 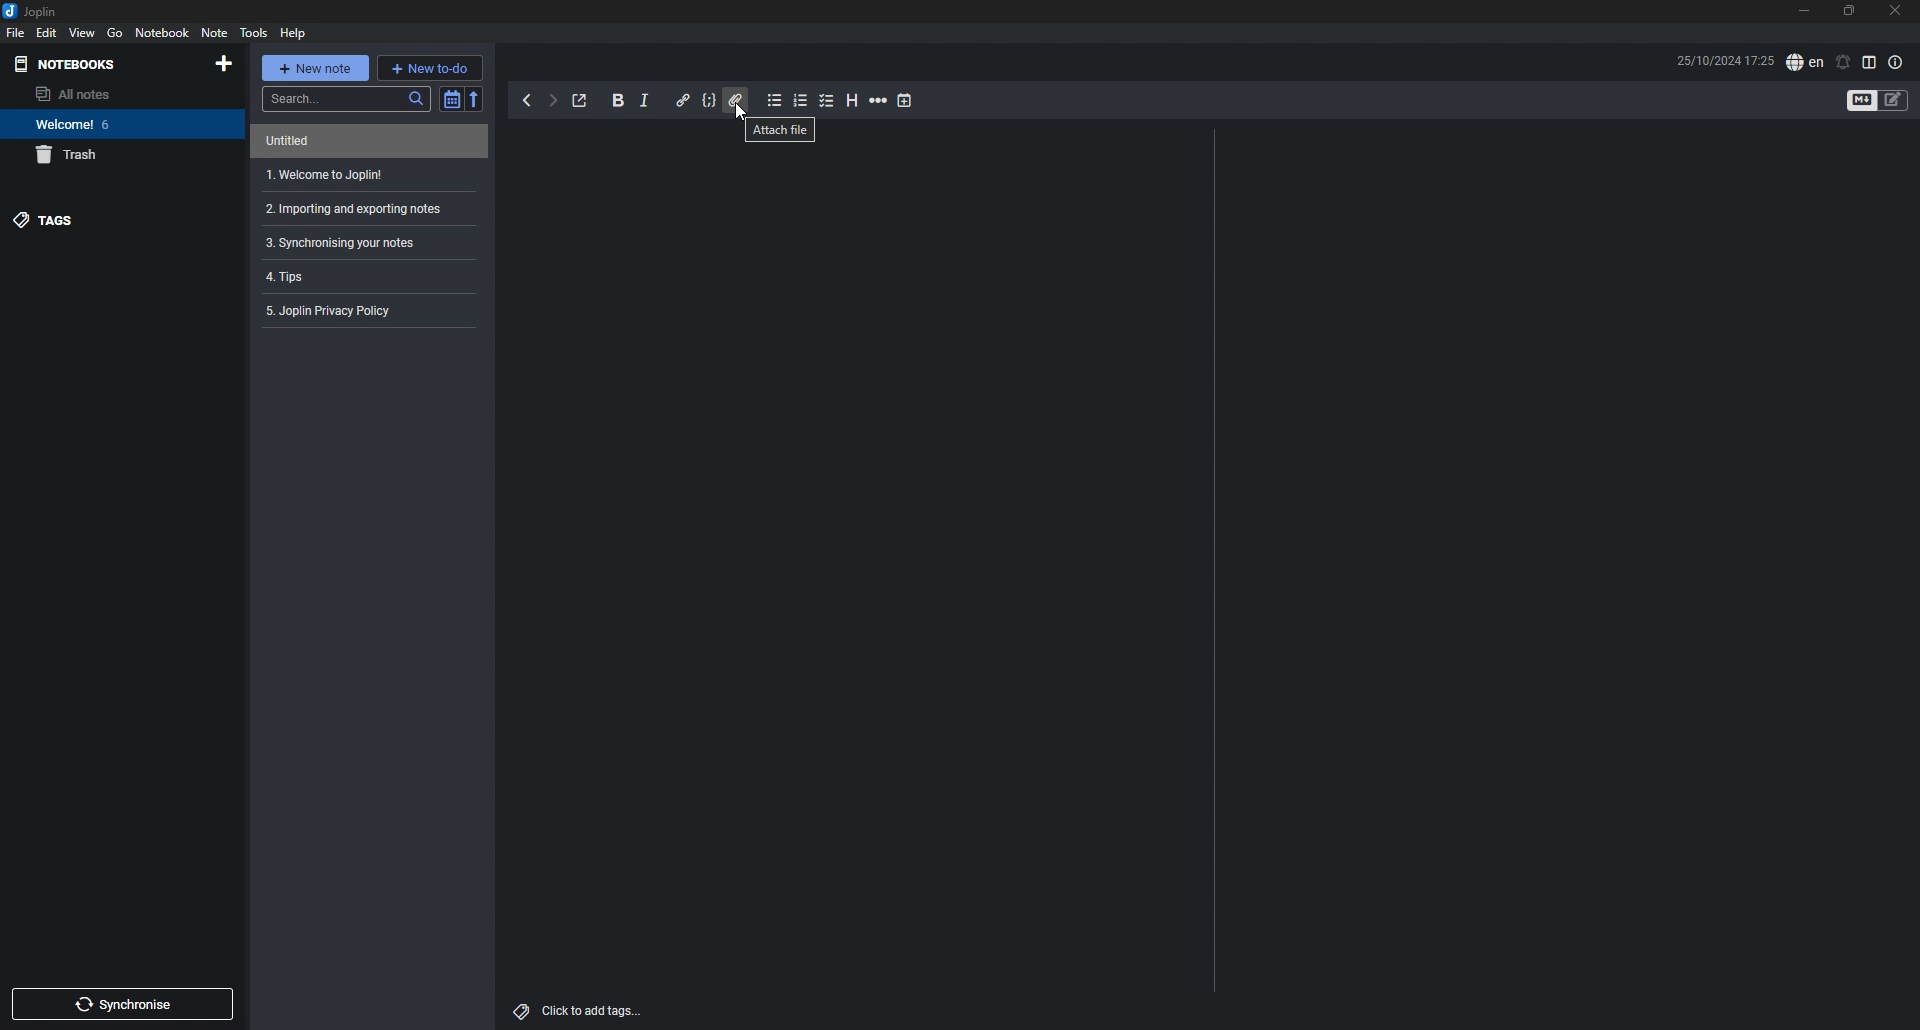 I want to click on toggle editors, so click(x=1893, y=99).